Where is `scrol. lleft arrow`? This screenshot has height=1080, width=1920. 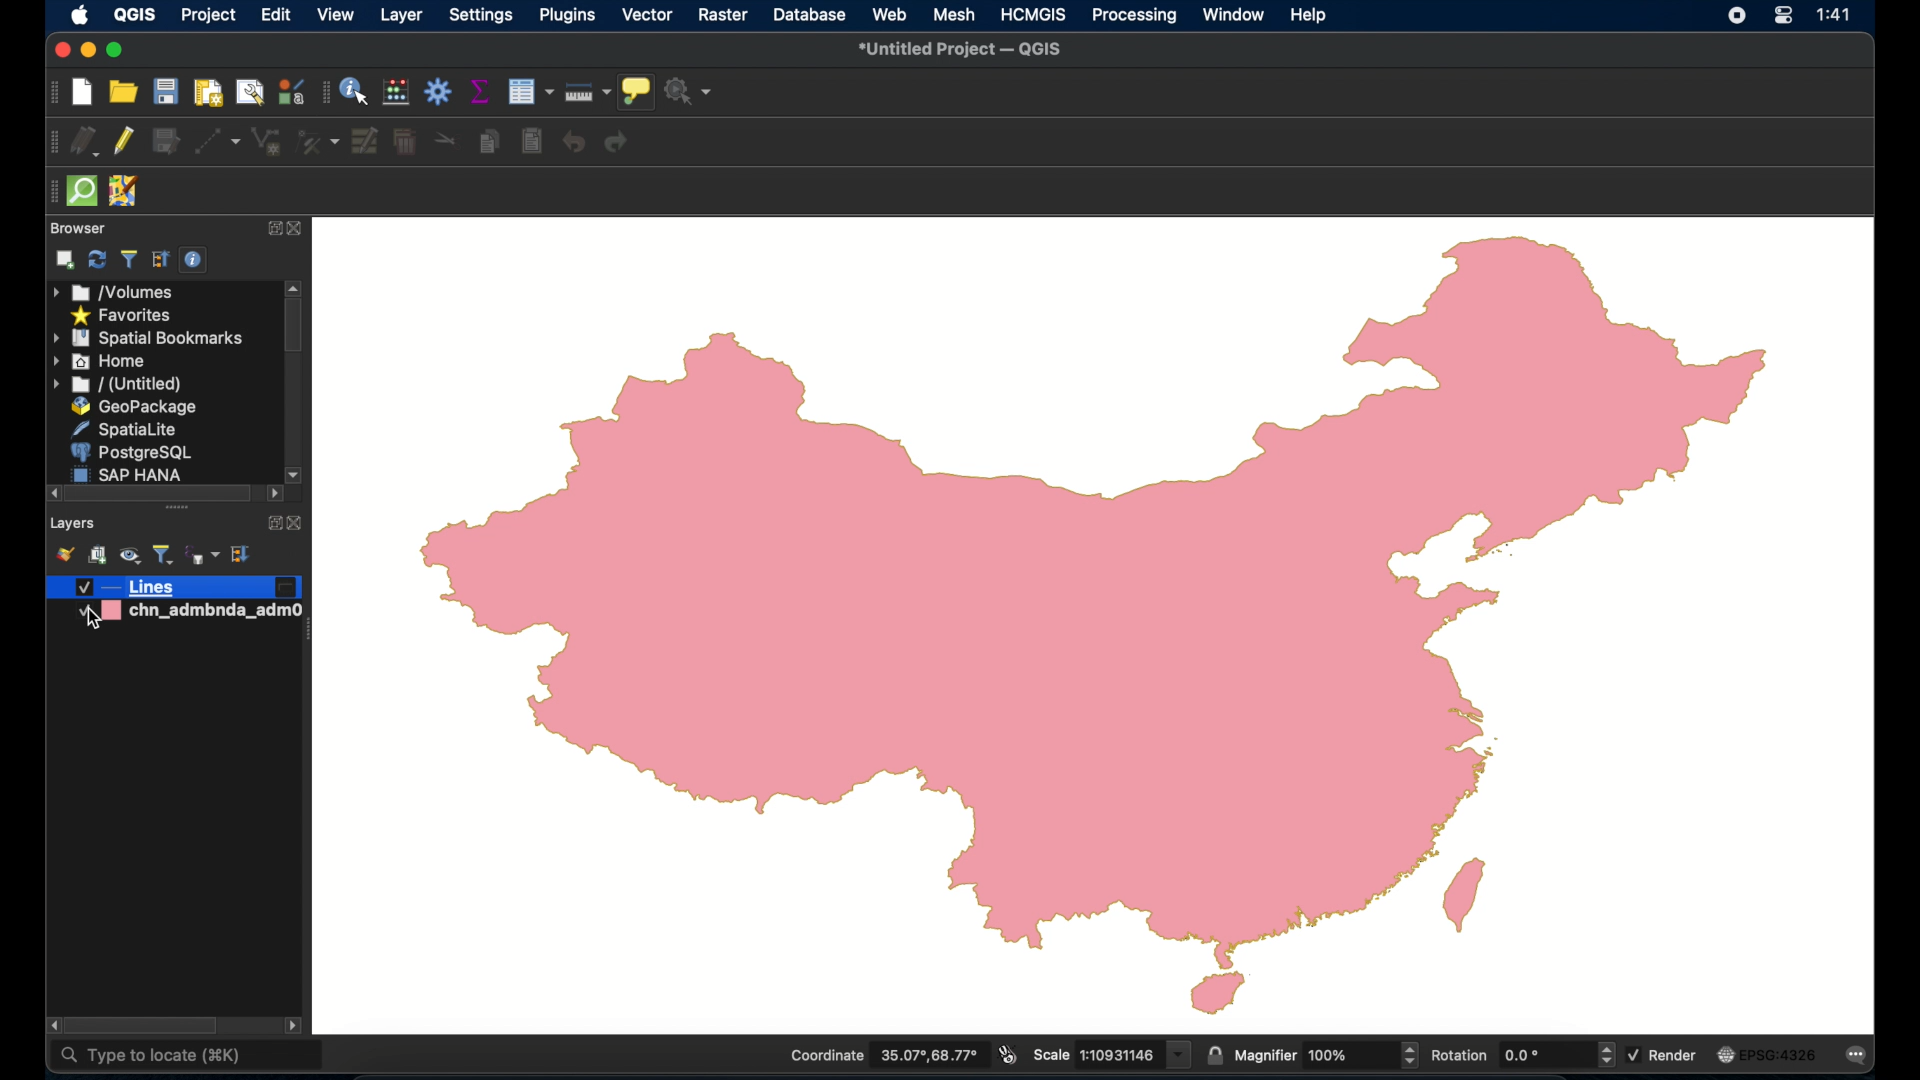 scrol. lleft arrow is located at coordinates (296, 1027).